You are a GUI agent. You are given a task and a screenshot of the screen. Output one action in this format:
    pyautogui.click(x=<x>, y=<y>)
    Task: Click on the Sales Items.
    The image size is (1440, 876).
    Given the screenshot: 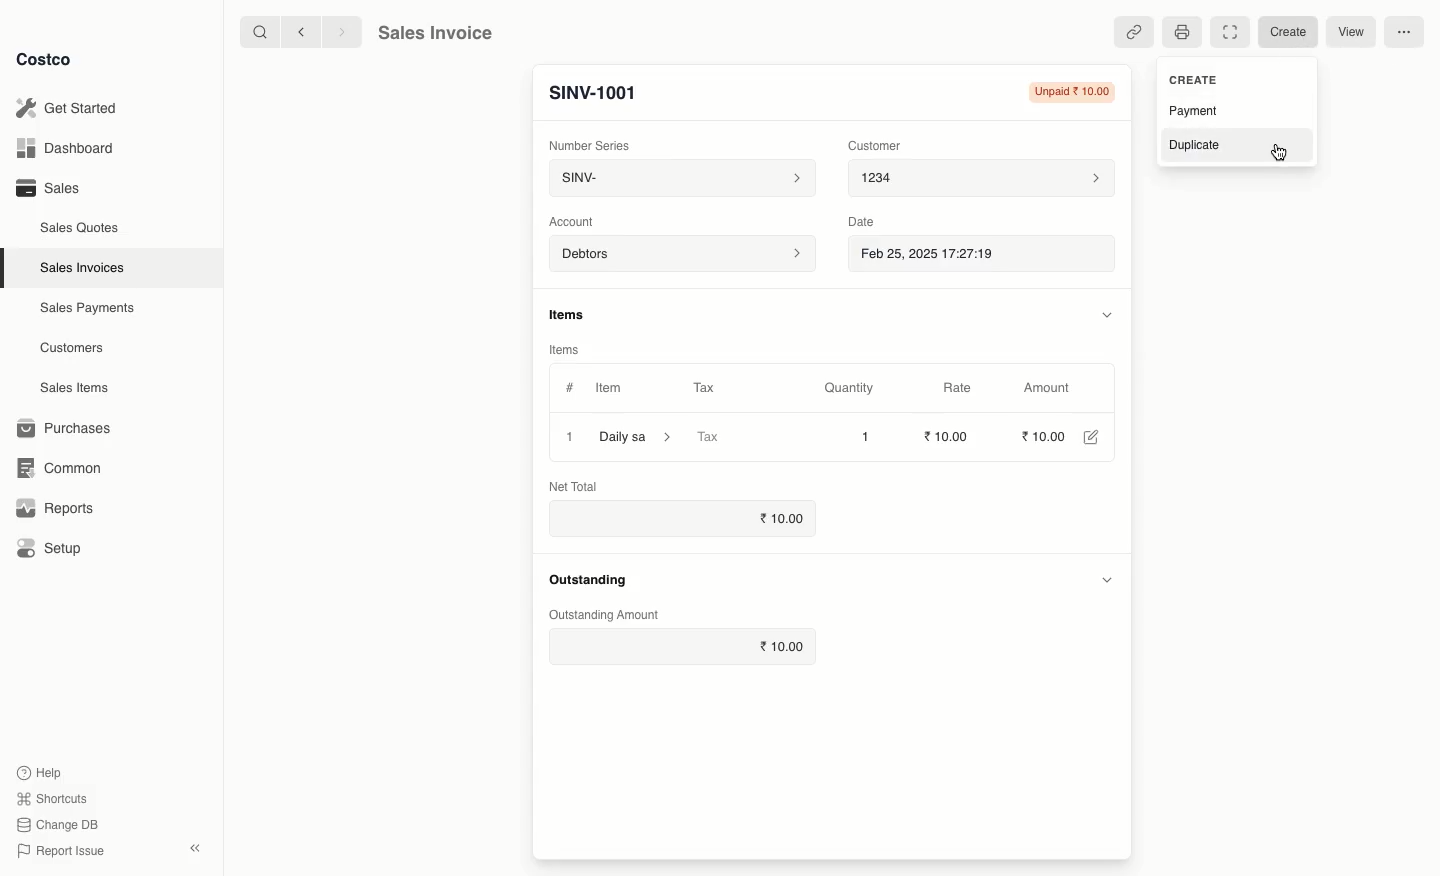 What is the action you would take?
    pyautogui.click(x=71, y=389)
    